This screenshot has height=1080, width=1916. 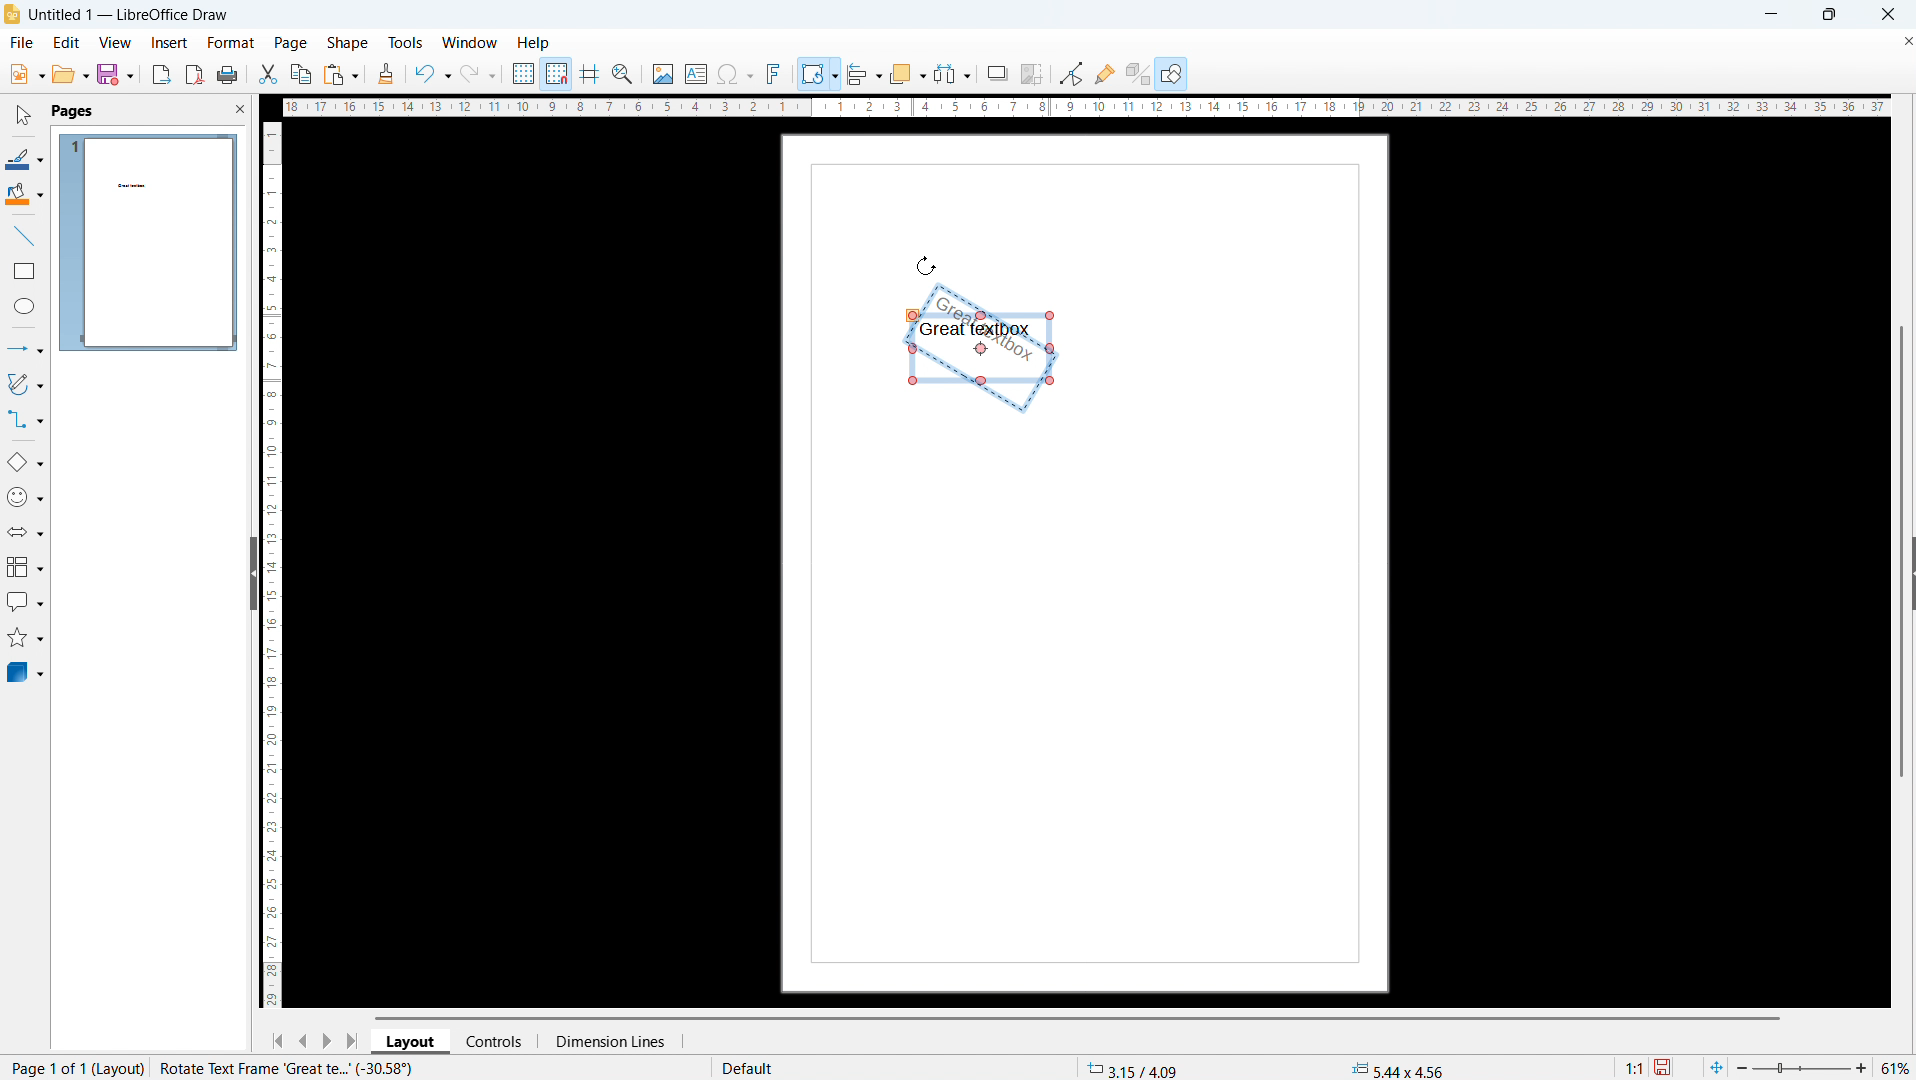 What do you see at coordinates (251, 573) in the screenshot?
I see `hide pane` at bounding box center [251, 573].